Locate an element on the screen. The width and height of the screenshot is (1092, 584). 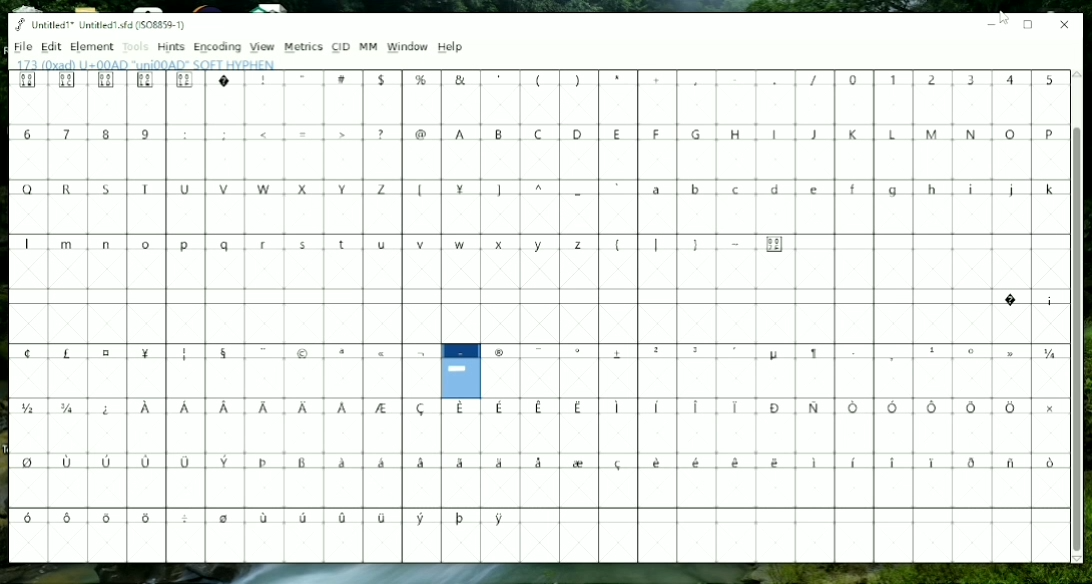
Vertical scrollbar is located at coordinates (1078, 337).